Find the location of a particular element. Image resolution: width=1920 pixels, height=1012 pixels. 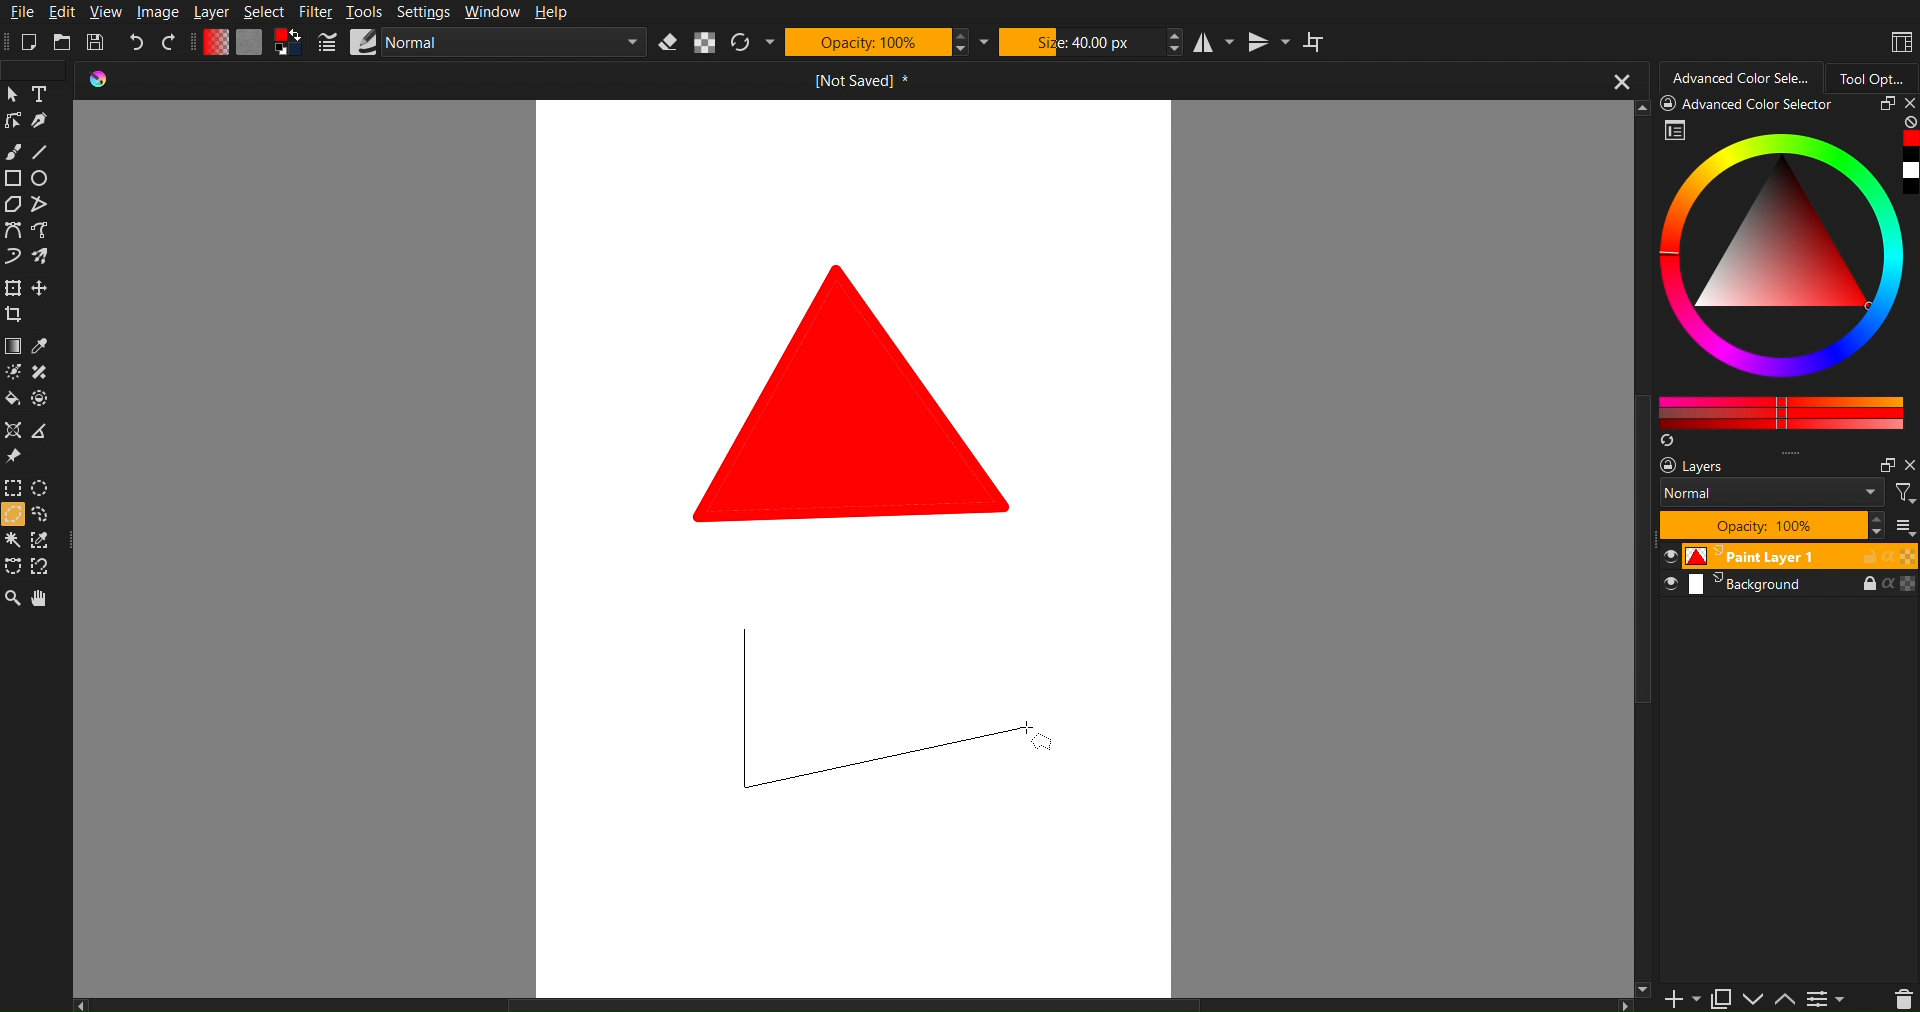

Select is located at coordinates (264, 12).